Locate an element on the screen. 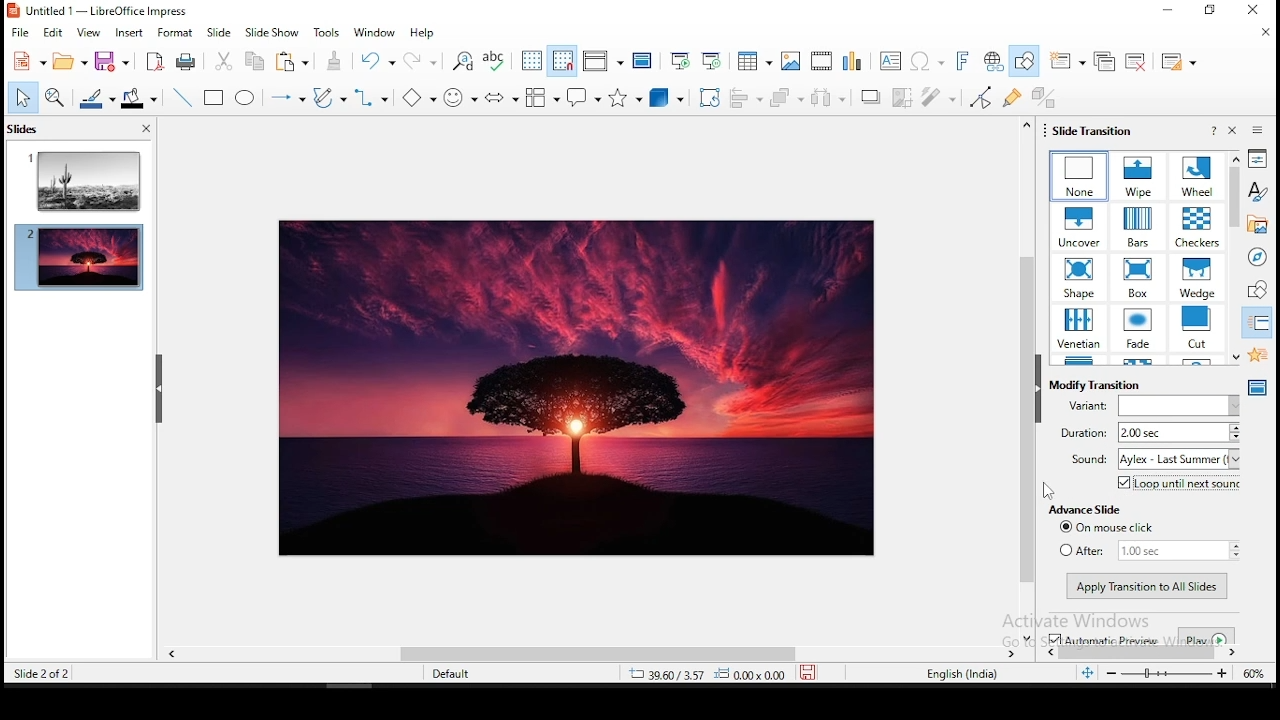 The height and width of the screenshot is (720, 1280). basic shapes is located at coordinates (416, 100).